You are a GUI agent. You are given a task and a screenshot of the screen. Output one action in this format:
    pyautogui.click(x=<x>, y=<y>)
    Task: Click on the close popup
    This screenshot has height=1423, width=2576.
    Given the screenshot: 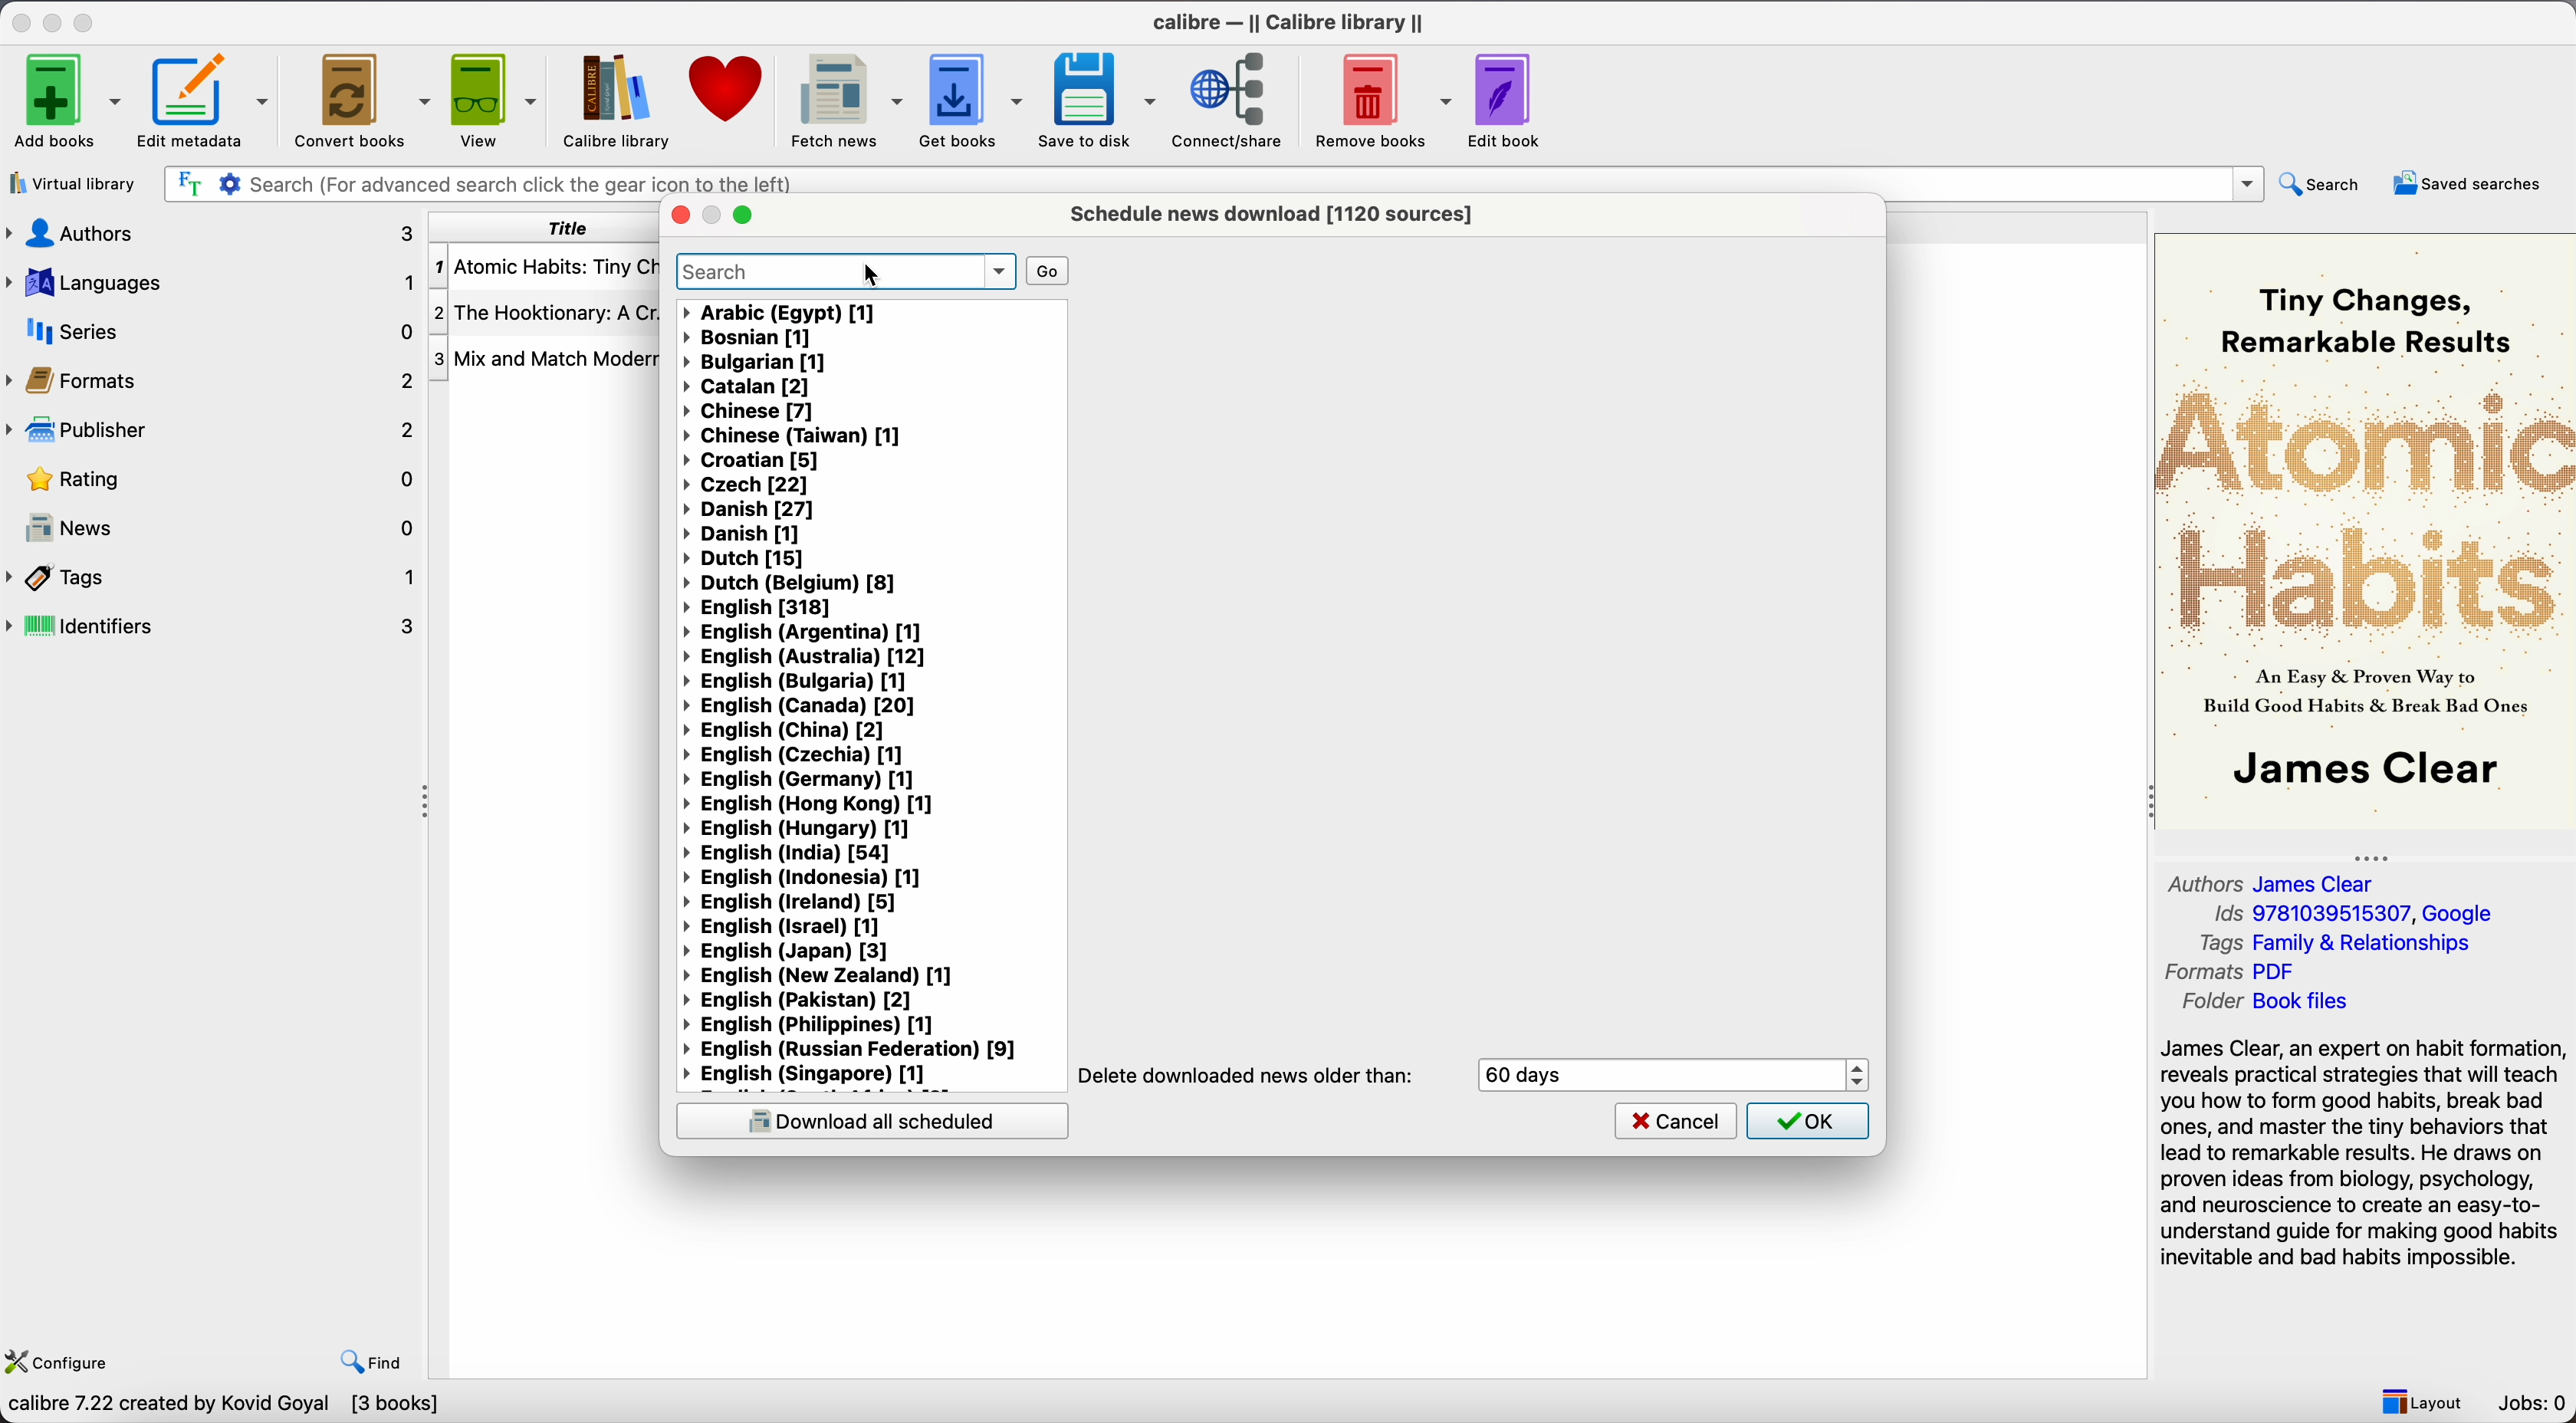 What is the action you would take?
    pyautogui.click(x=678, y=216)
    